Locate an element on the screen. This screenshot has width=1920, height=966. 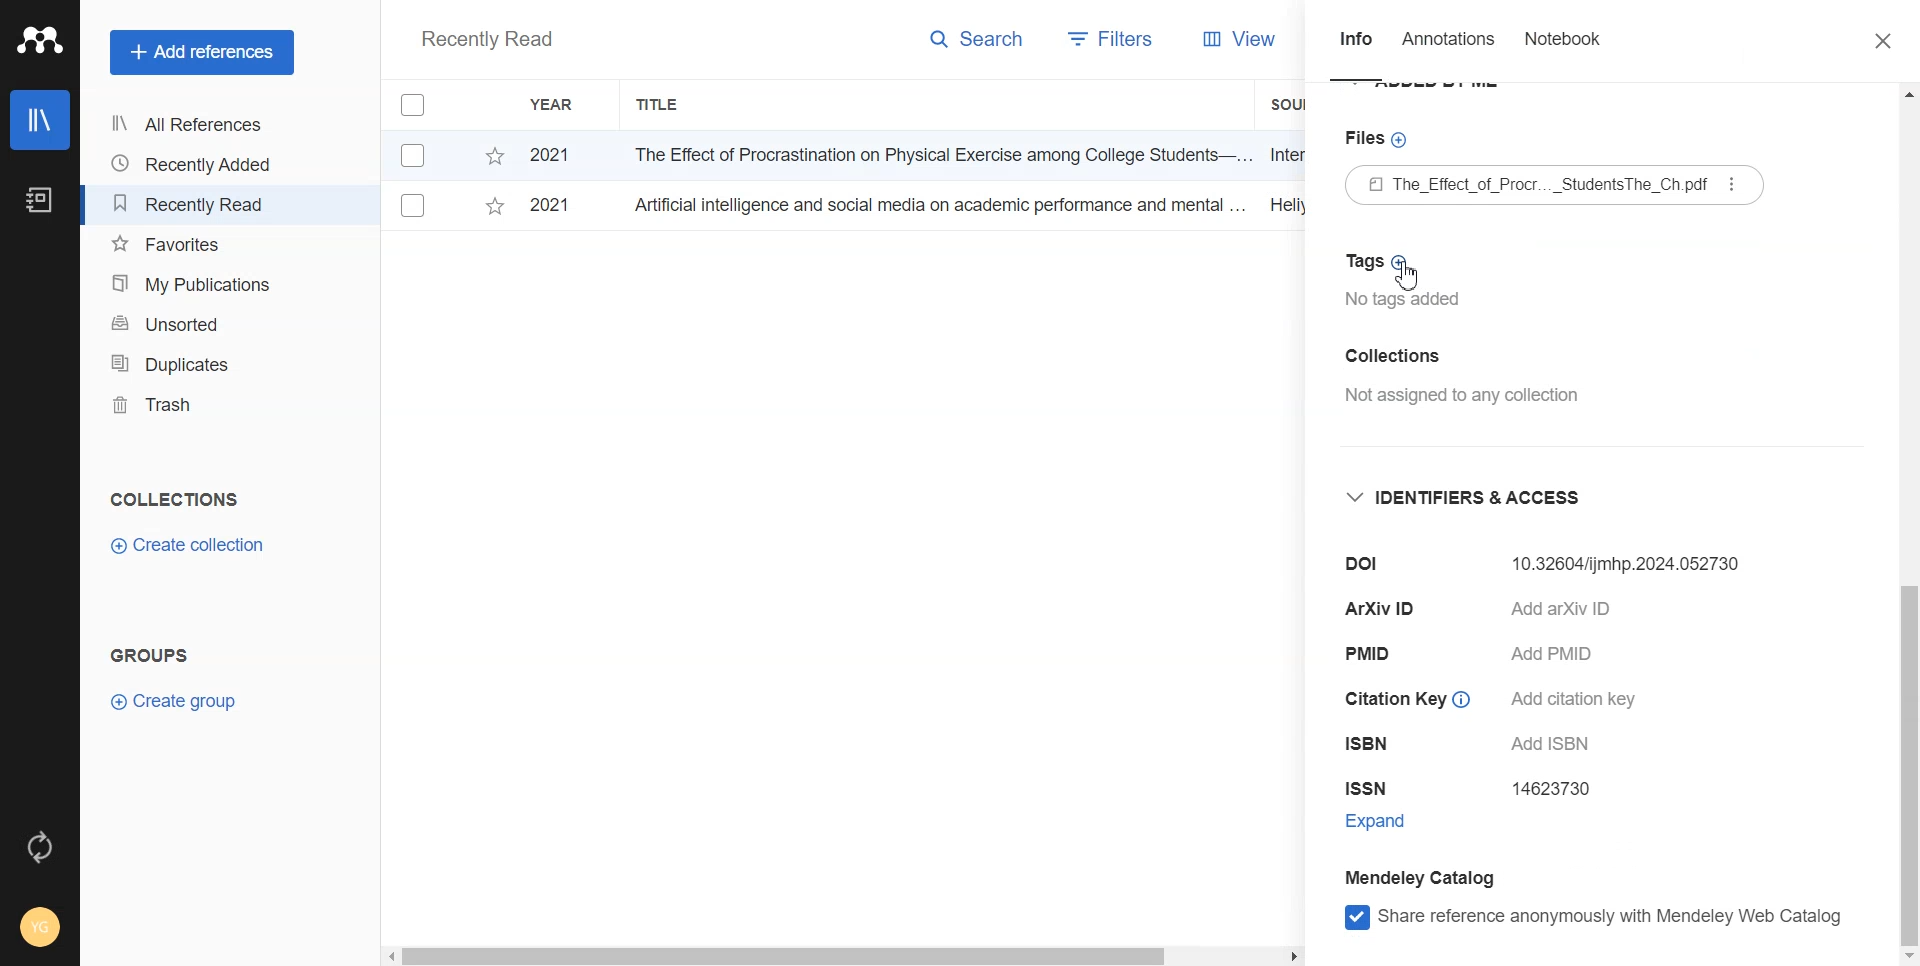
Filters is located at coordinates (1111, 40).